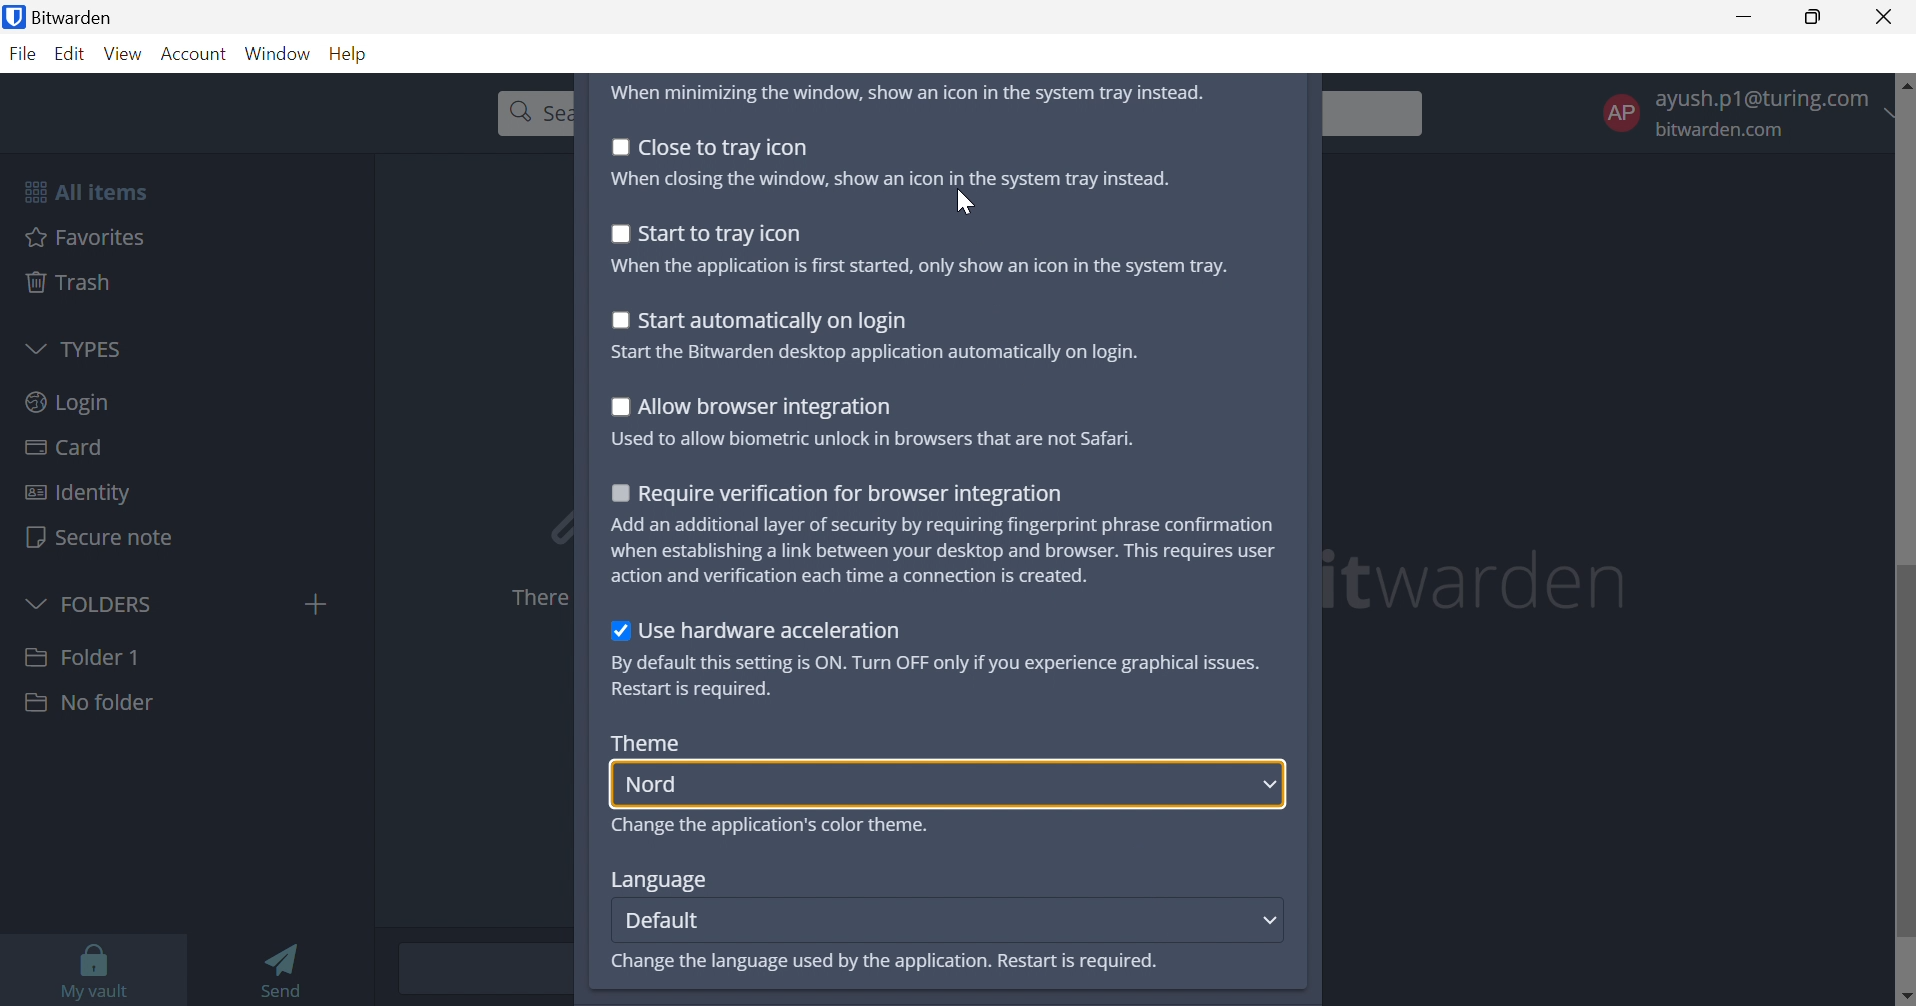 The image size is (1916, 1006). Describe the element at coordinates (280, 53) in the screenshot. I see `Window` at that location.